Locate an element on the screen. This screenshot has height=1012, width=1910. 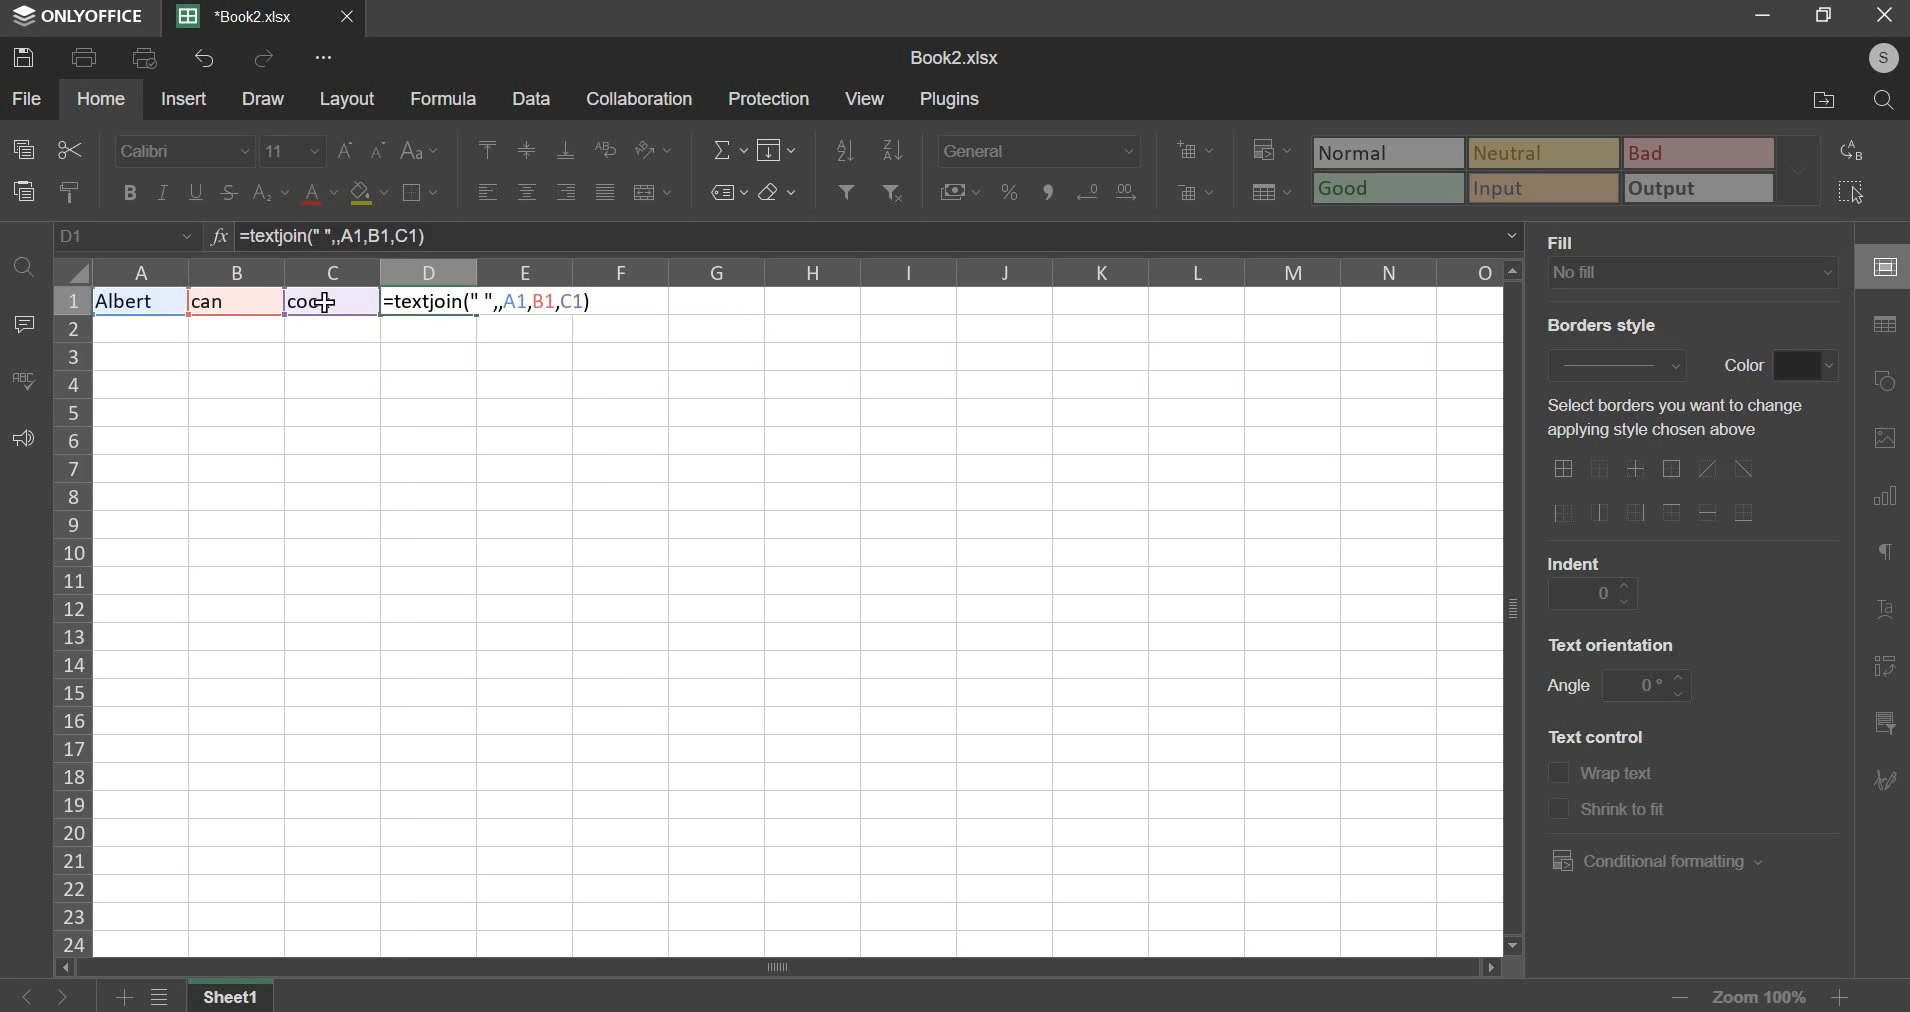
select is located at coordinates (1862, 192).